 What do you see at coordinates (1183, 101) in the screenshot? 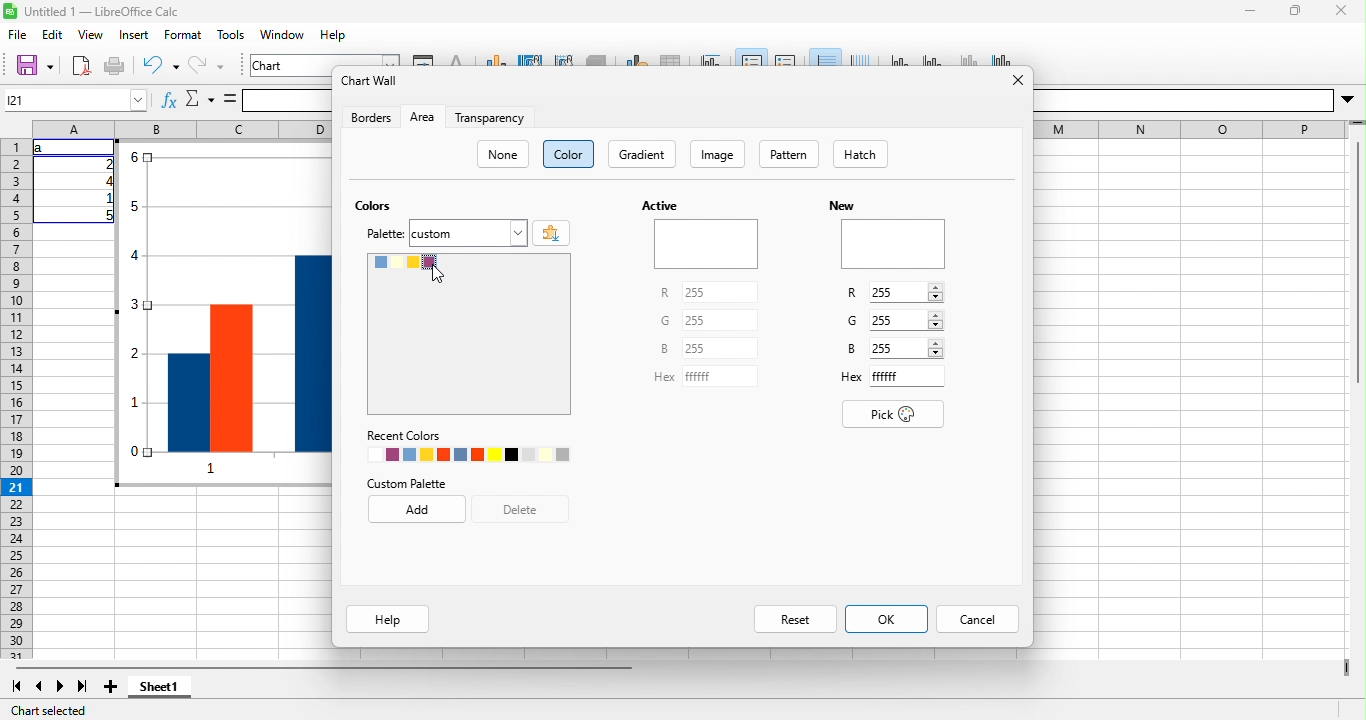
I see `` at bounding box center [1183, 101].